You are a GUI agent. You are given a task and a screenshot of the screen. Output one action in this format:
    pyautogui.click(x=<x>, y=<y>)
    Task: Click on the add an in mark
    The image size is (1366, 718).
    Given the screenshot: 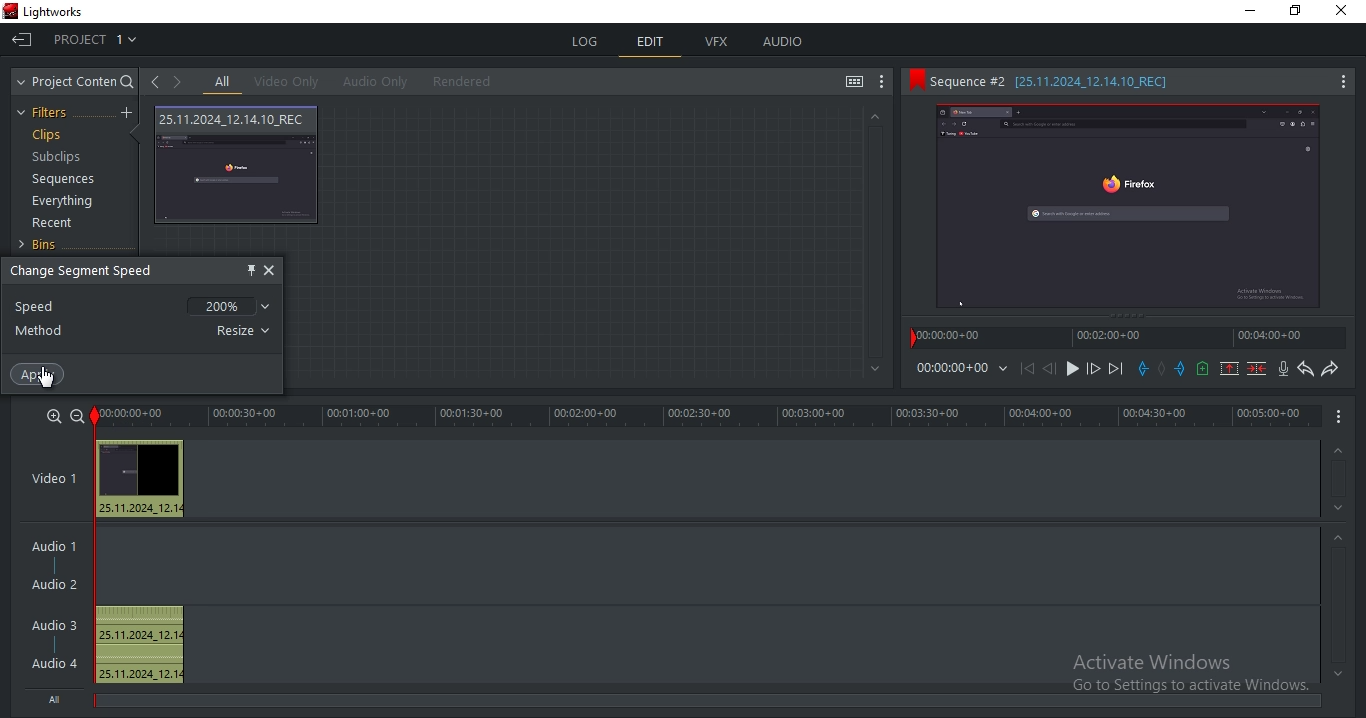 What is the action you would take?
    pyautogui.click(x=1142, y=369)
    